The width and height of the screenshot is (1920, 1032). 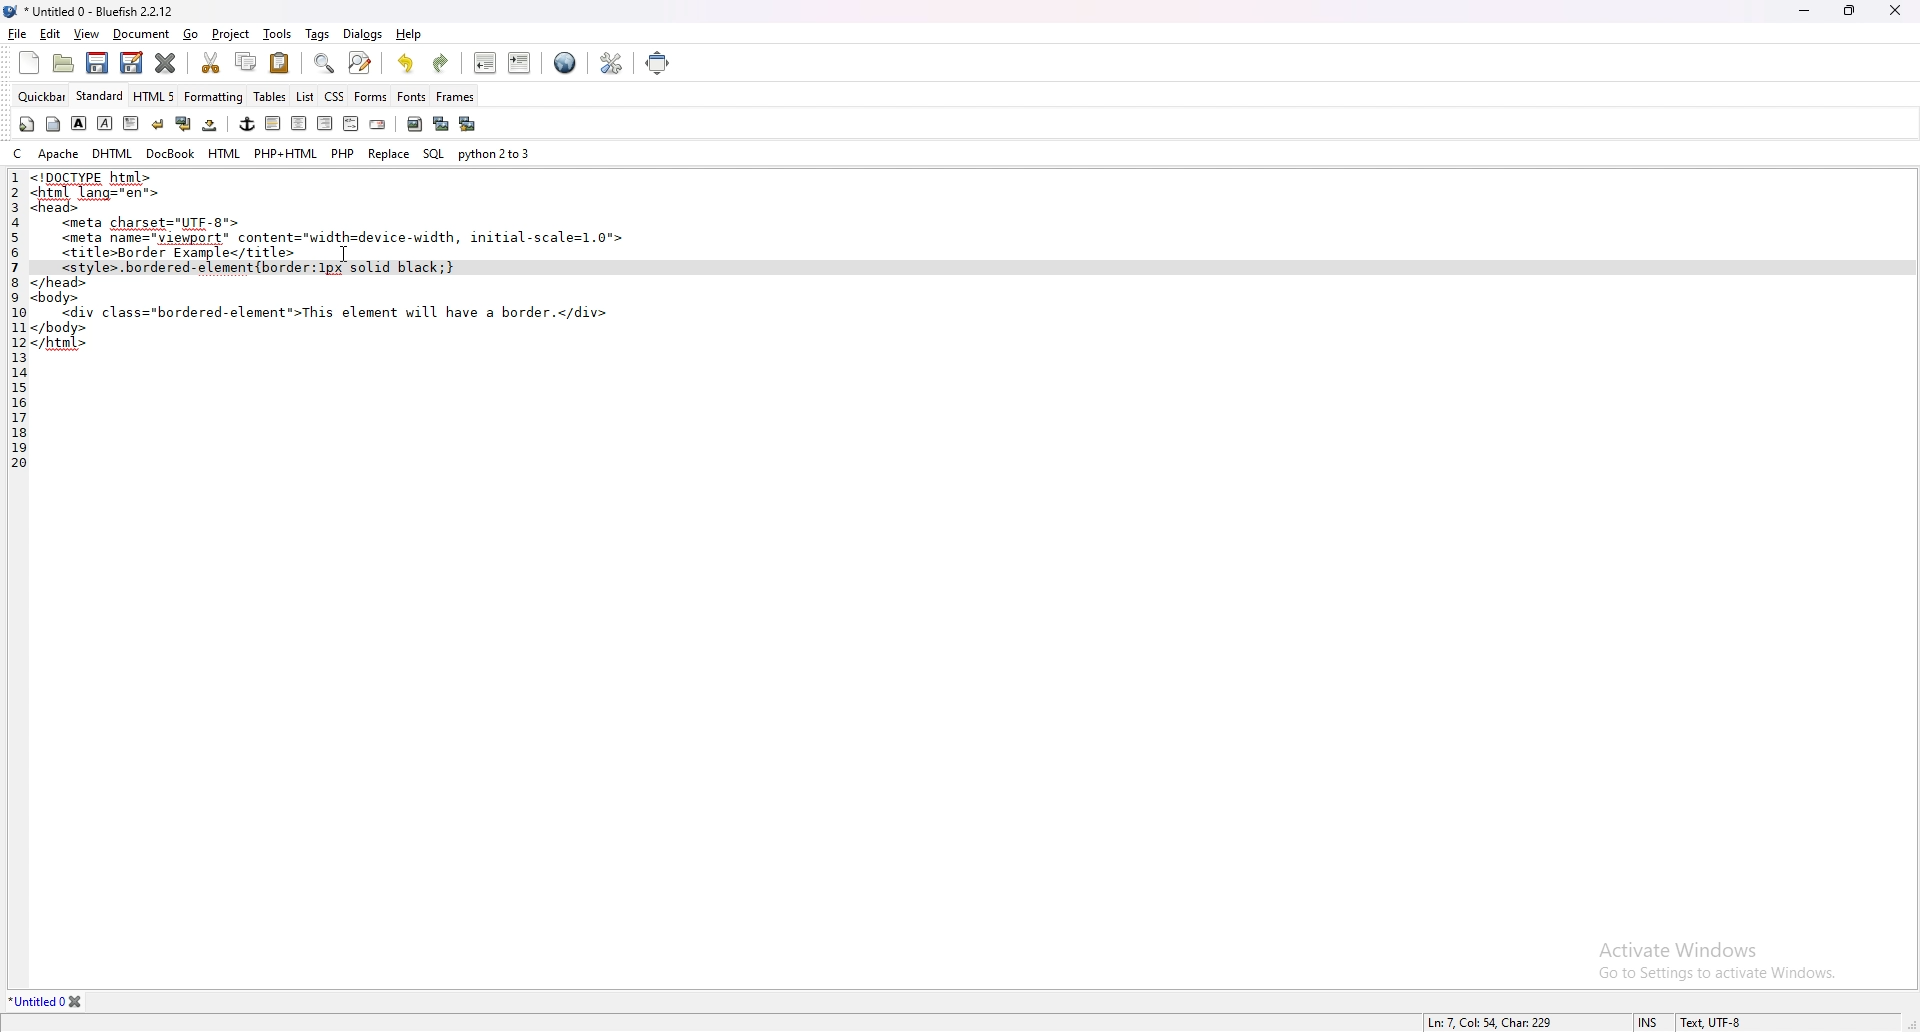 I want to click on save file, so click(x=95, y=63).